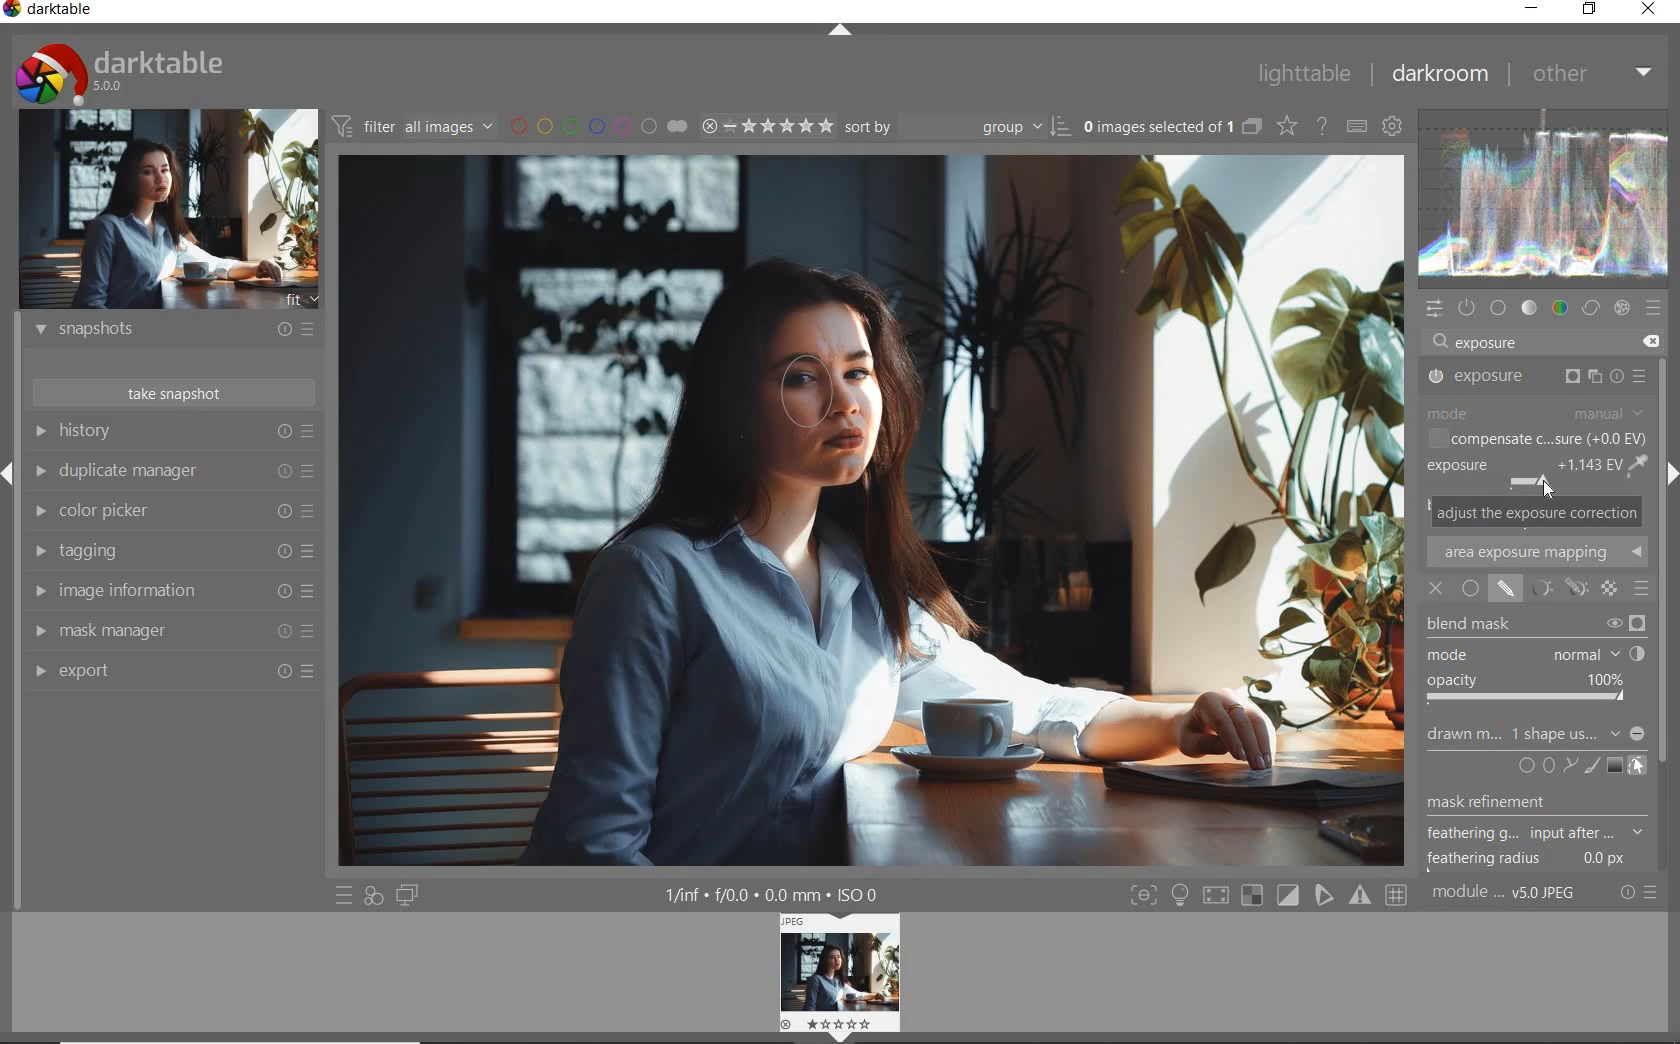  Describe the element at coordinates (1622, 308) in the screenshot. I see `effect` at that location.